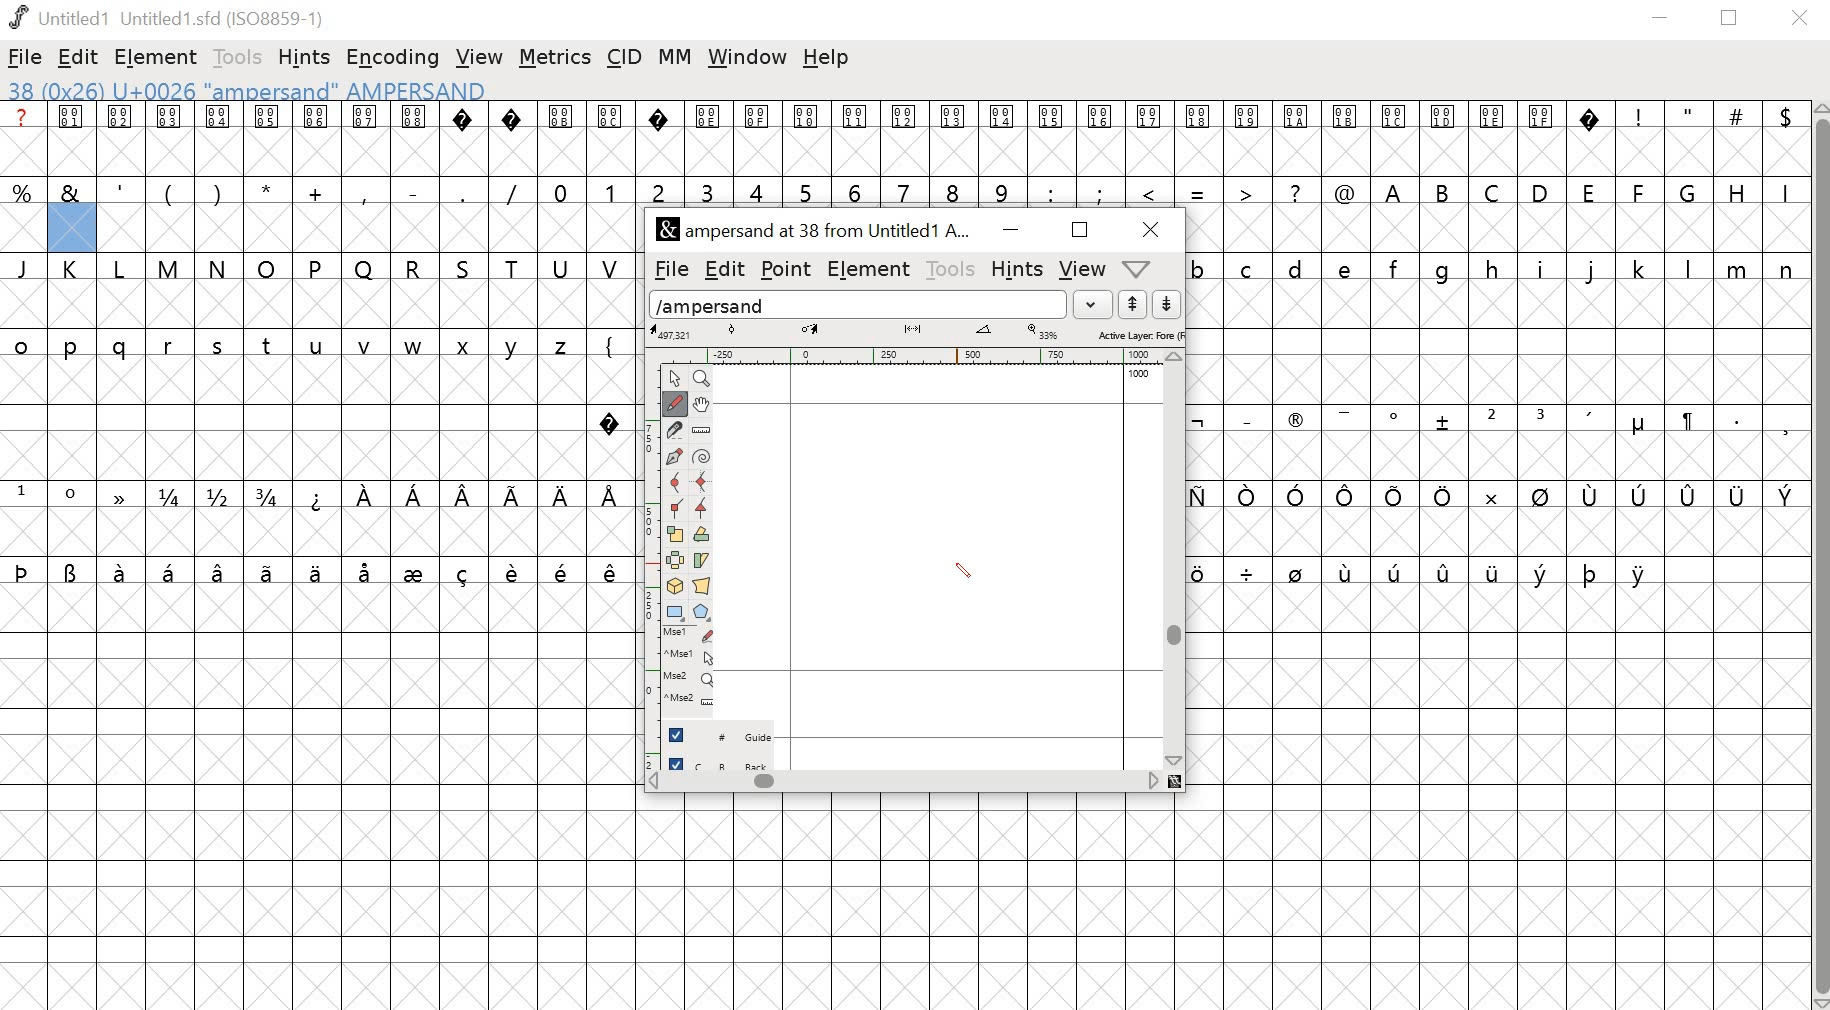 Image resolution: width=1830 pixels, height=1010 pixels. What do you see at coordinates (954, 190) in the screenshot?
I see `8` at bounding box center [954, 190].